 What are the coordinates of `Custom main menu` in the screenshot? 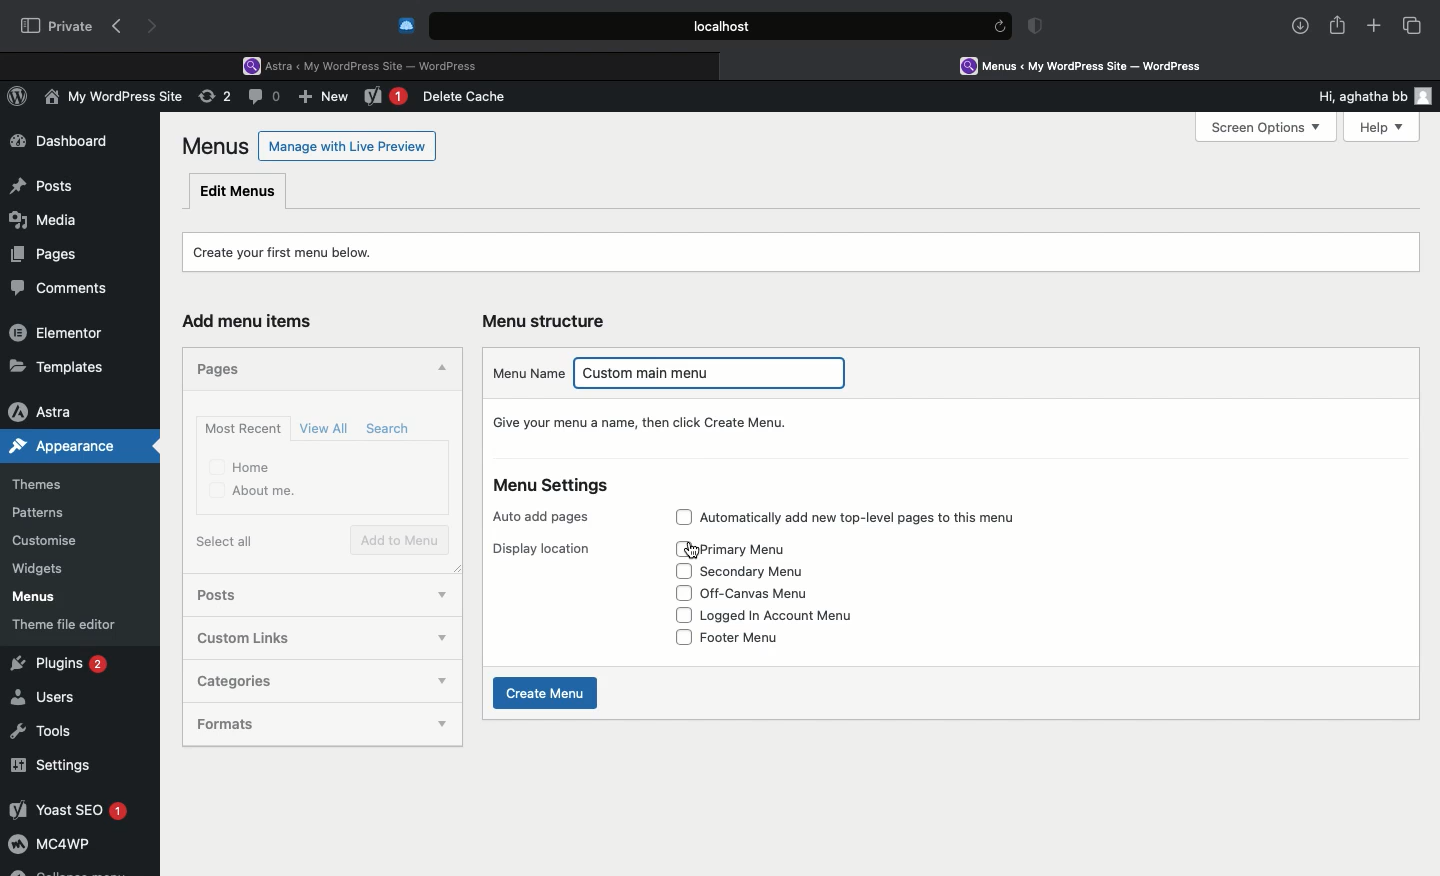 It's located at (717, 376).